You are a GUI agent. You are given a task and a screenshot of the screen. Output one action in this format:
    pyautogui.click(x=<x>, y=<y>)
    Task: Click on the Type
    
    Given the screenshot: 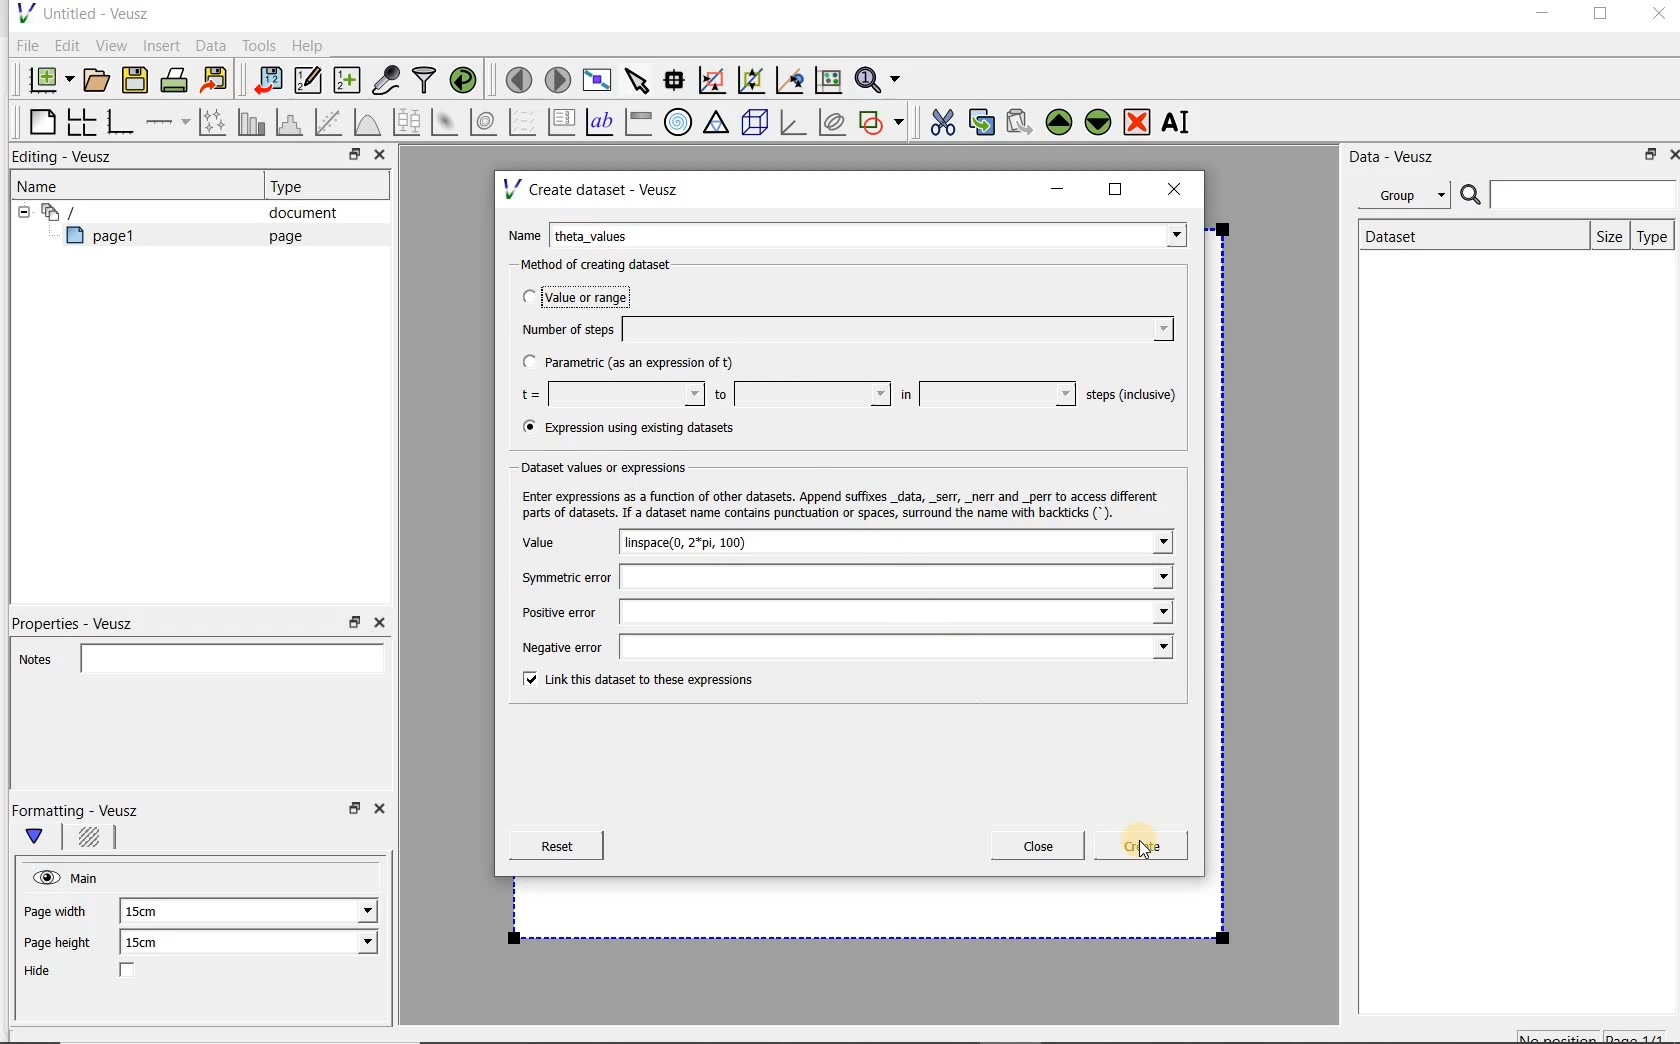 What is the action you would take?
    pyautogui.click(x=295, y=186)
    